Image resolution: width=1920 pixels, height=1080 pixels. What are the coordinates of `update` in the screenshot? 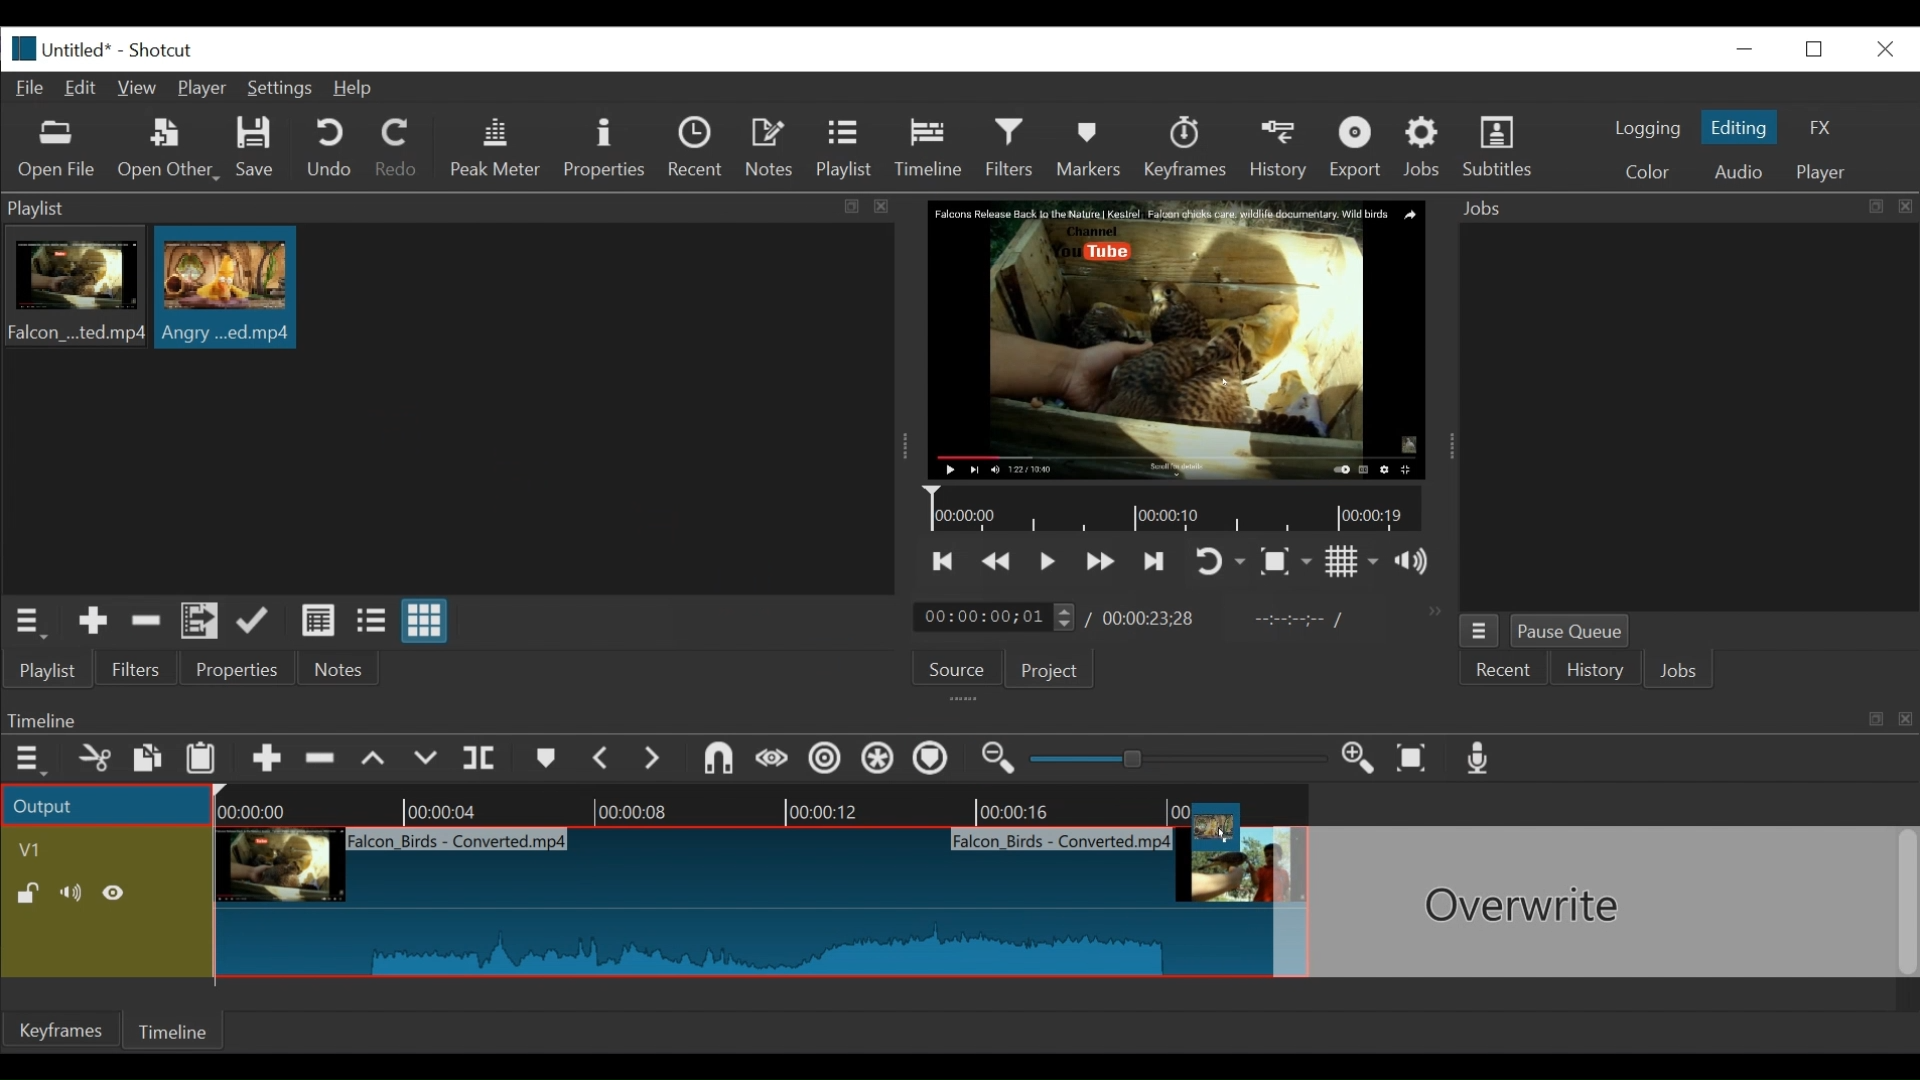 It's located at (257, 625).